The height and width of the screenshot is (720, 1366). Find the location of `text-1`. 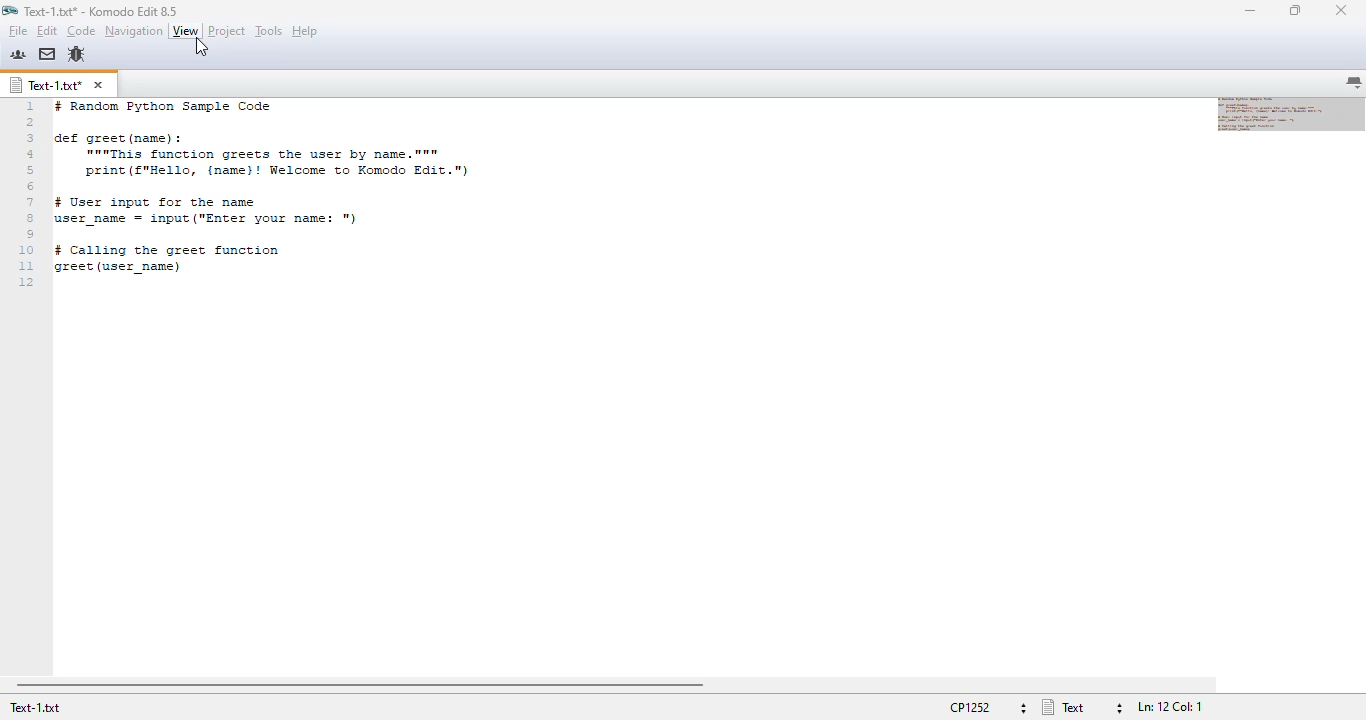

text-1 is located at coordinates (36, 708).